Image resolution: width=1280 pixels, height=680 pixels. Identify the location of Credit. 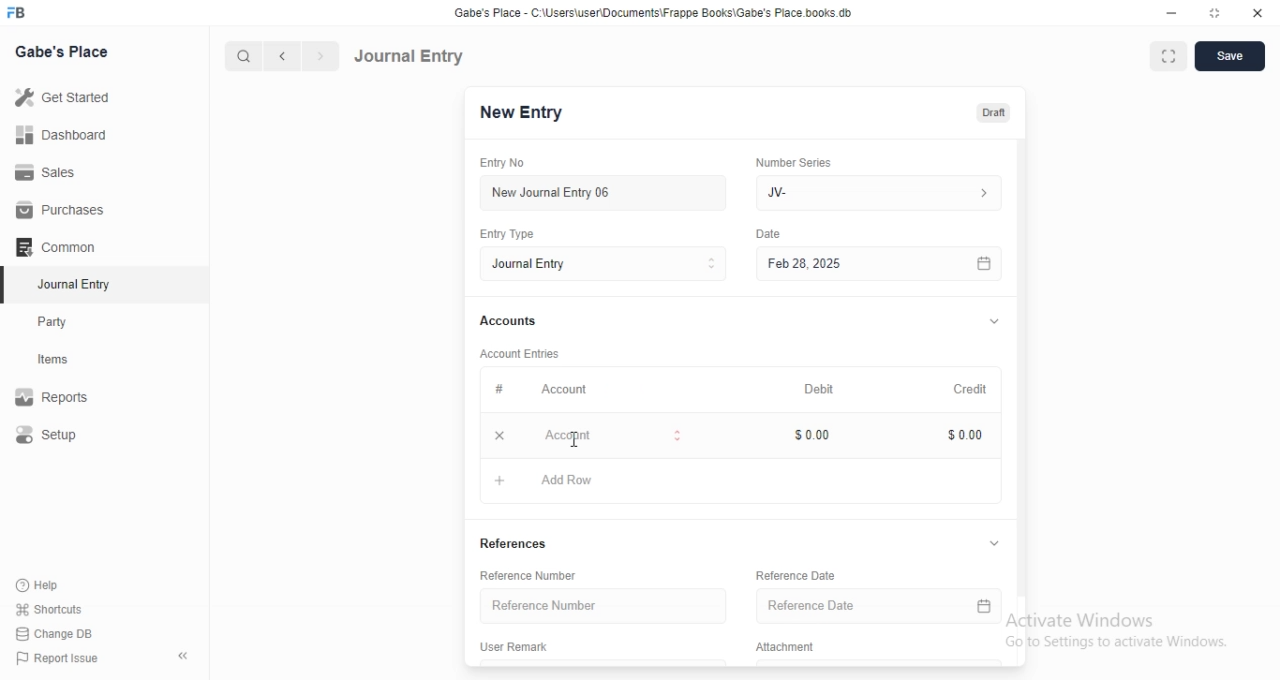
(970, 389).